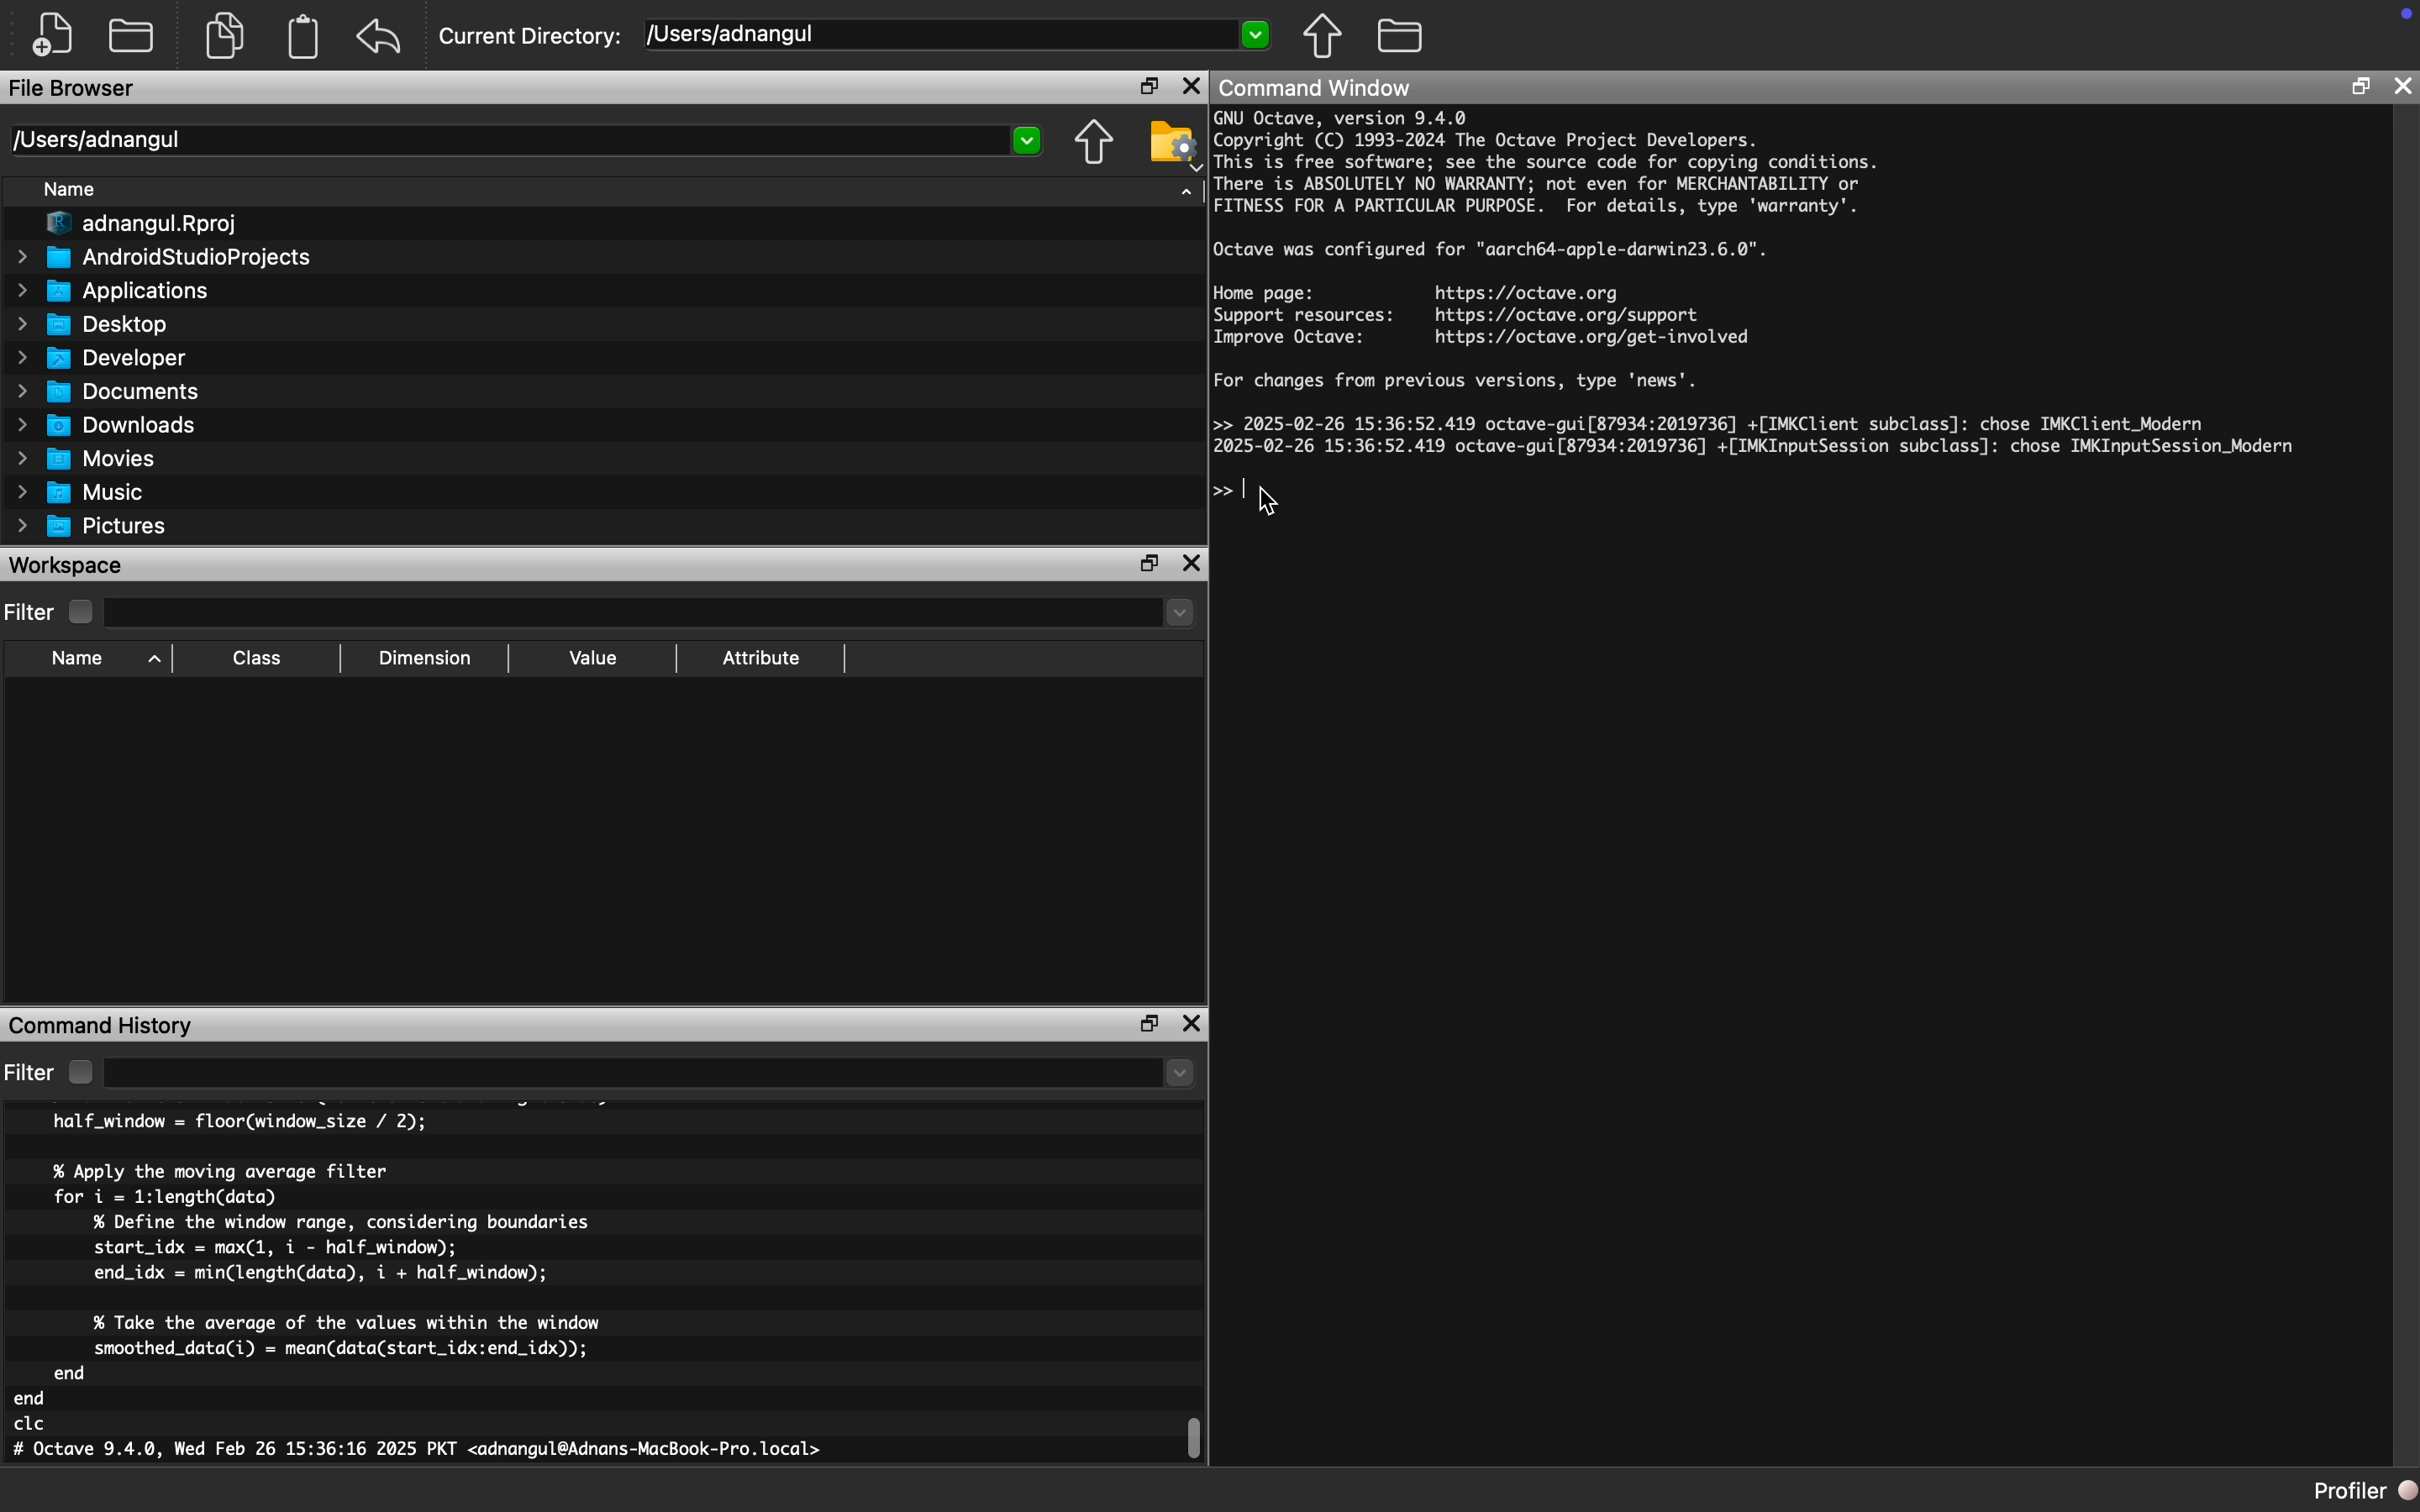 The width and height of the screenshot is (2420, 1512). I want to click on Dropdown, so click(653, 615).